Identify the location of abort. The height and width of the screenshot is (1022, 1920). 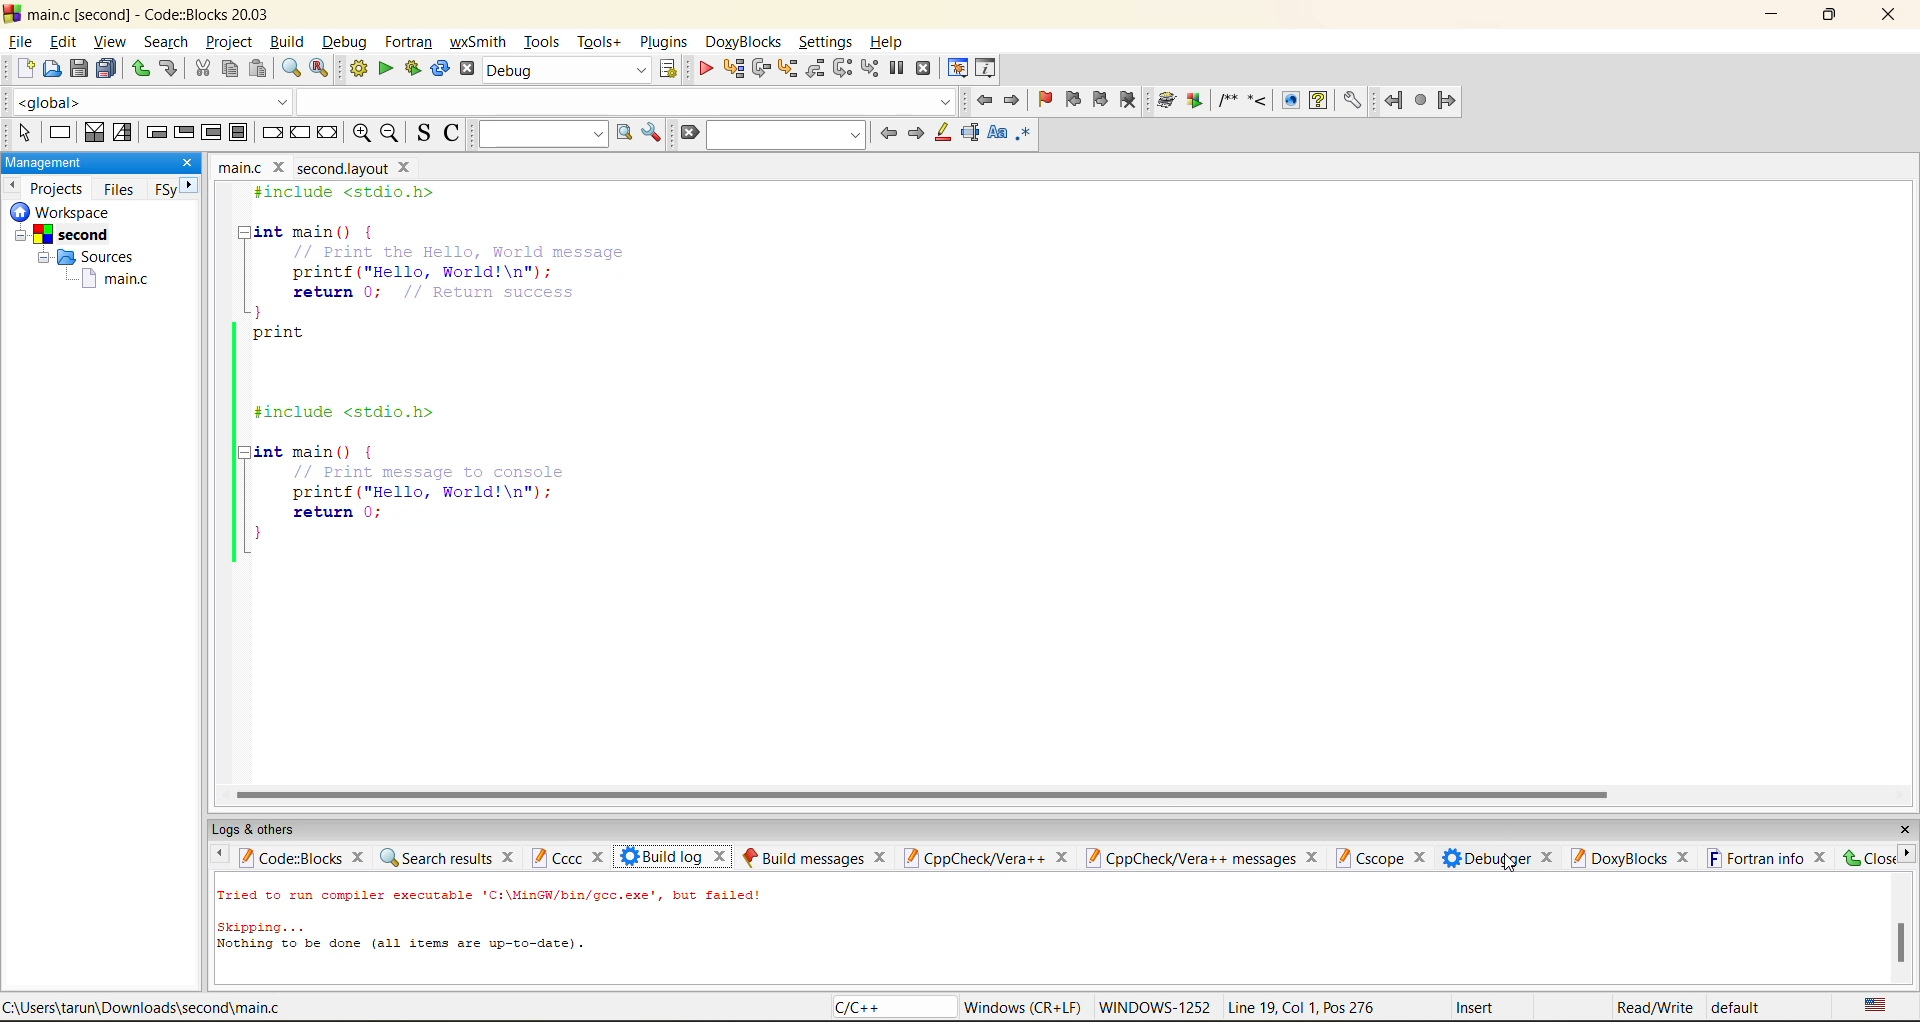
(467, 71).